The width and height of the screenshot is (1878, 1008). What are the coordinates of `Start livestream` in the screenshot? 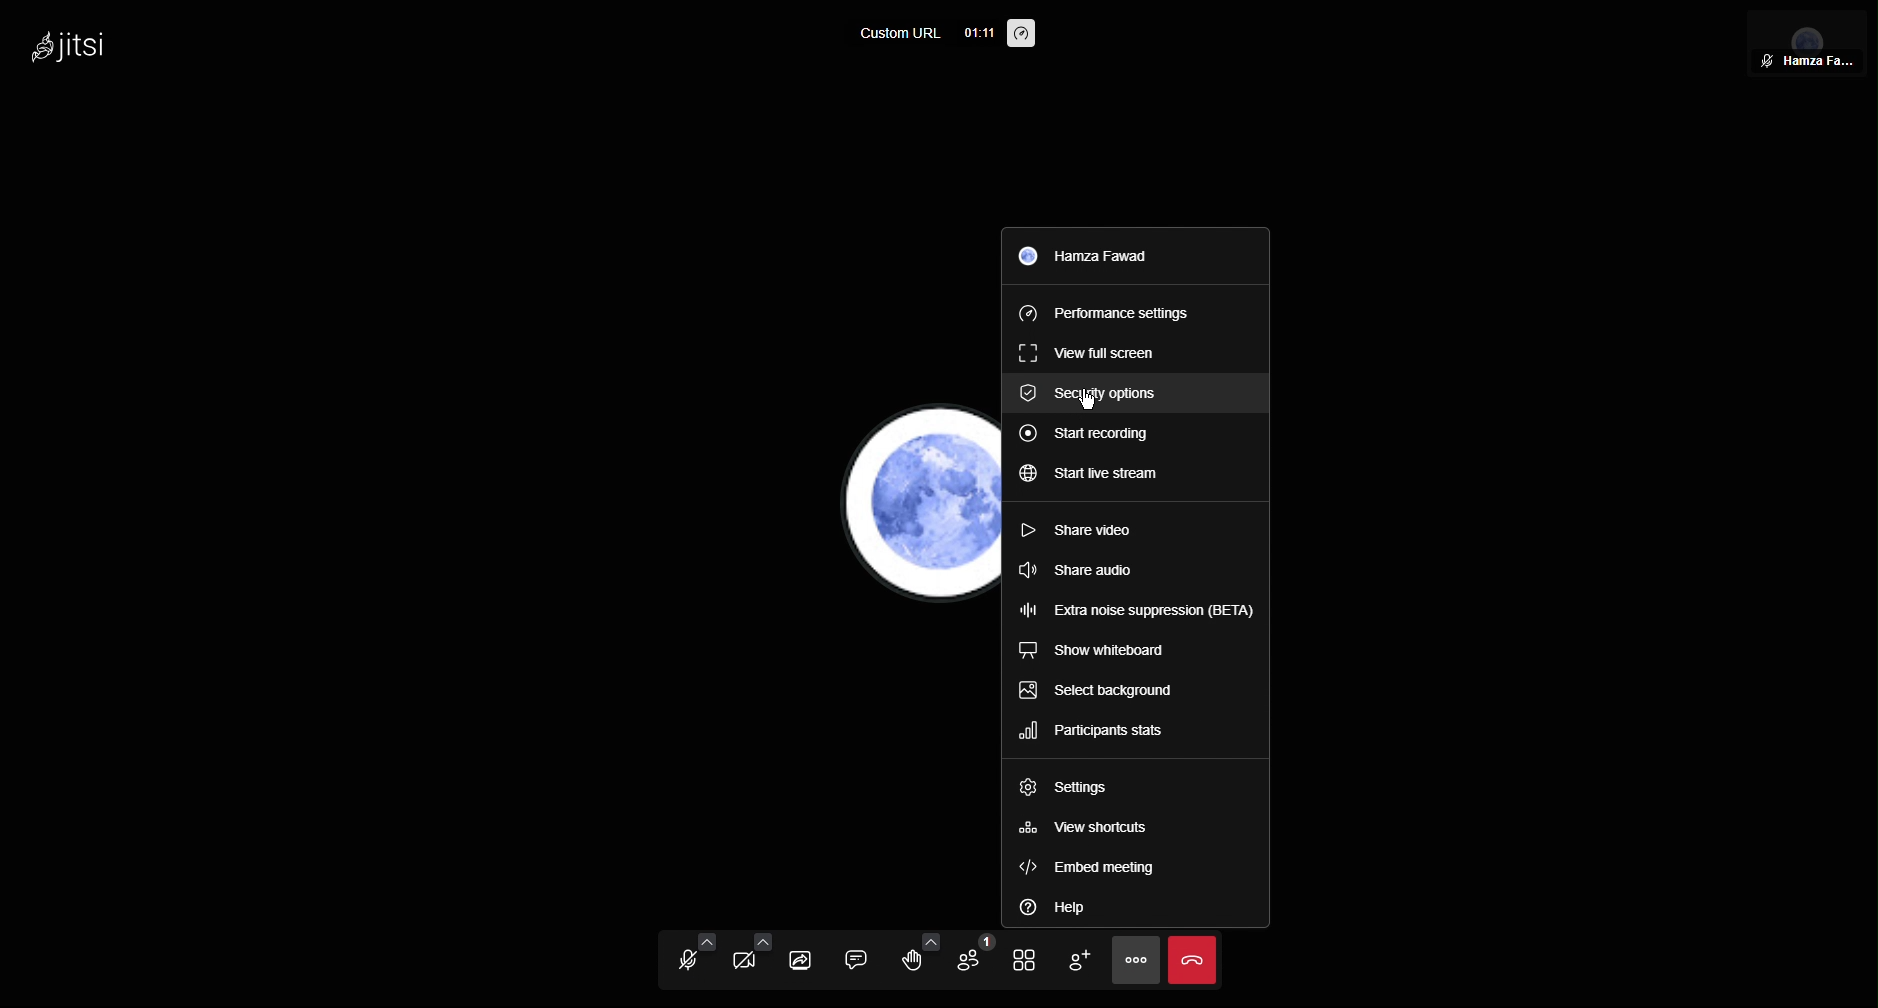 It's located at (1099, 476).